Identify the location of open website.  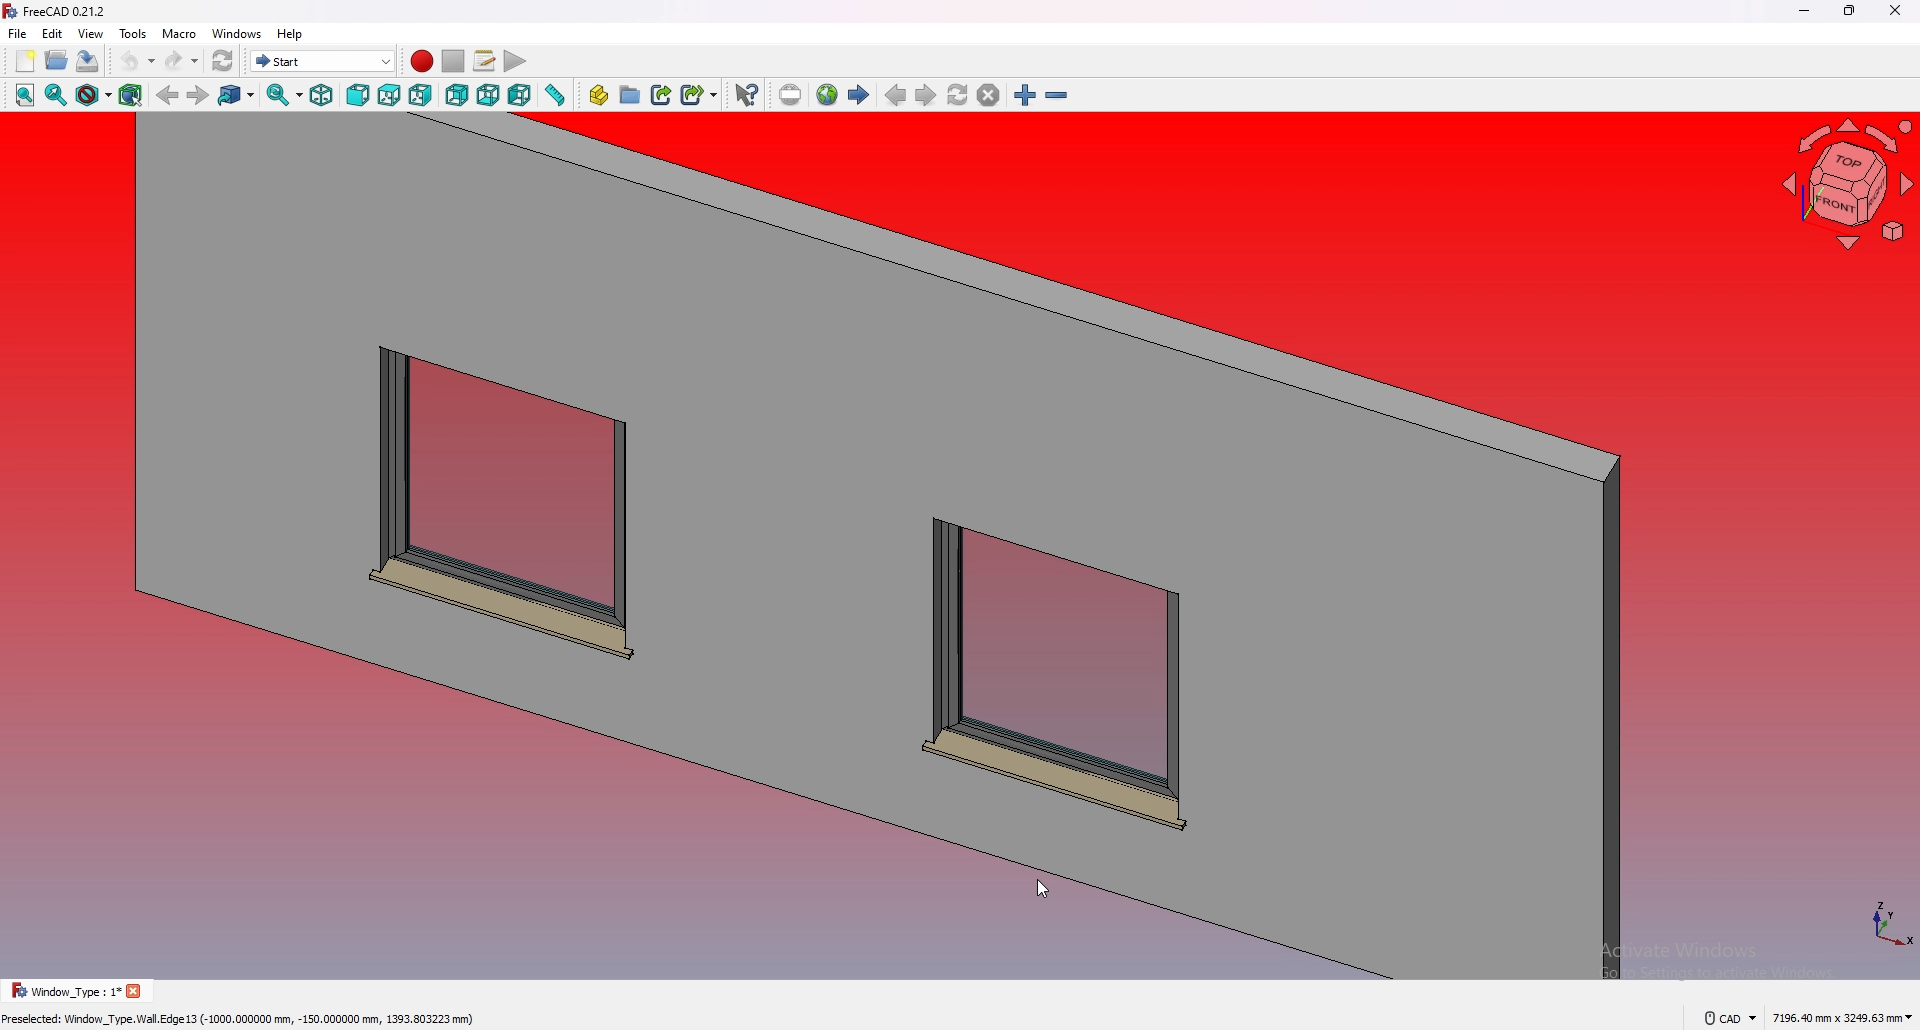
(829, 95).